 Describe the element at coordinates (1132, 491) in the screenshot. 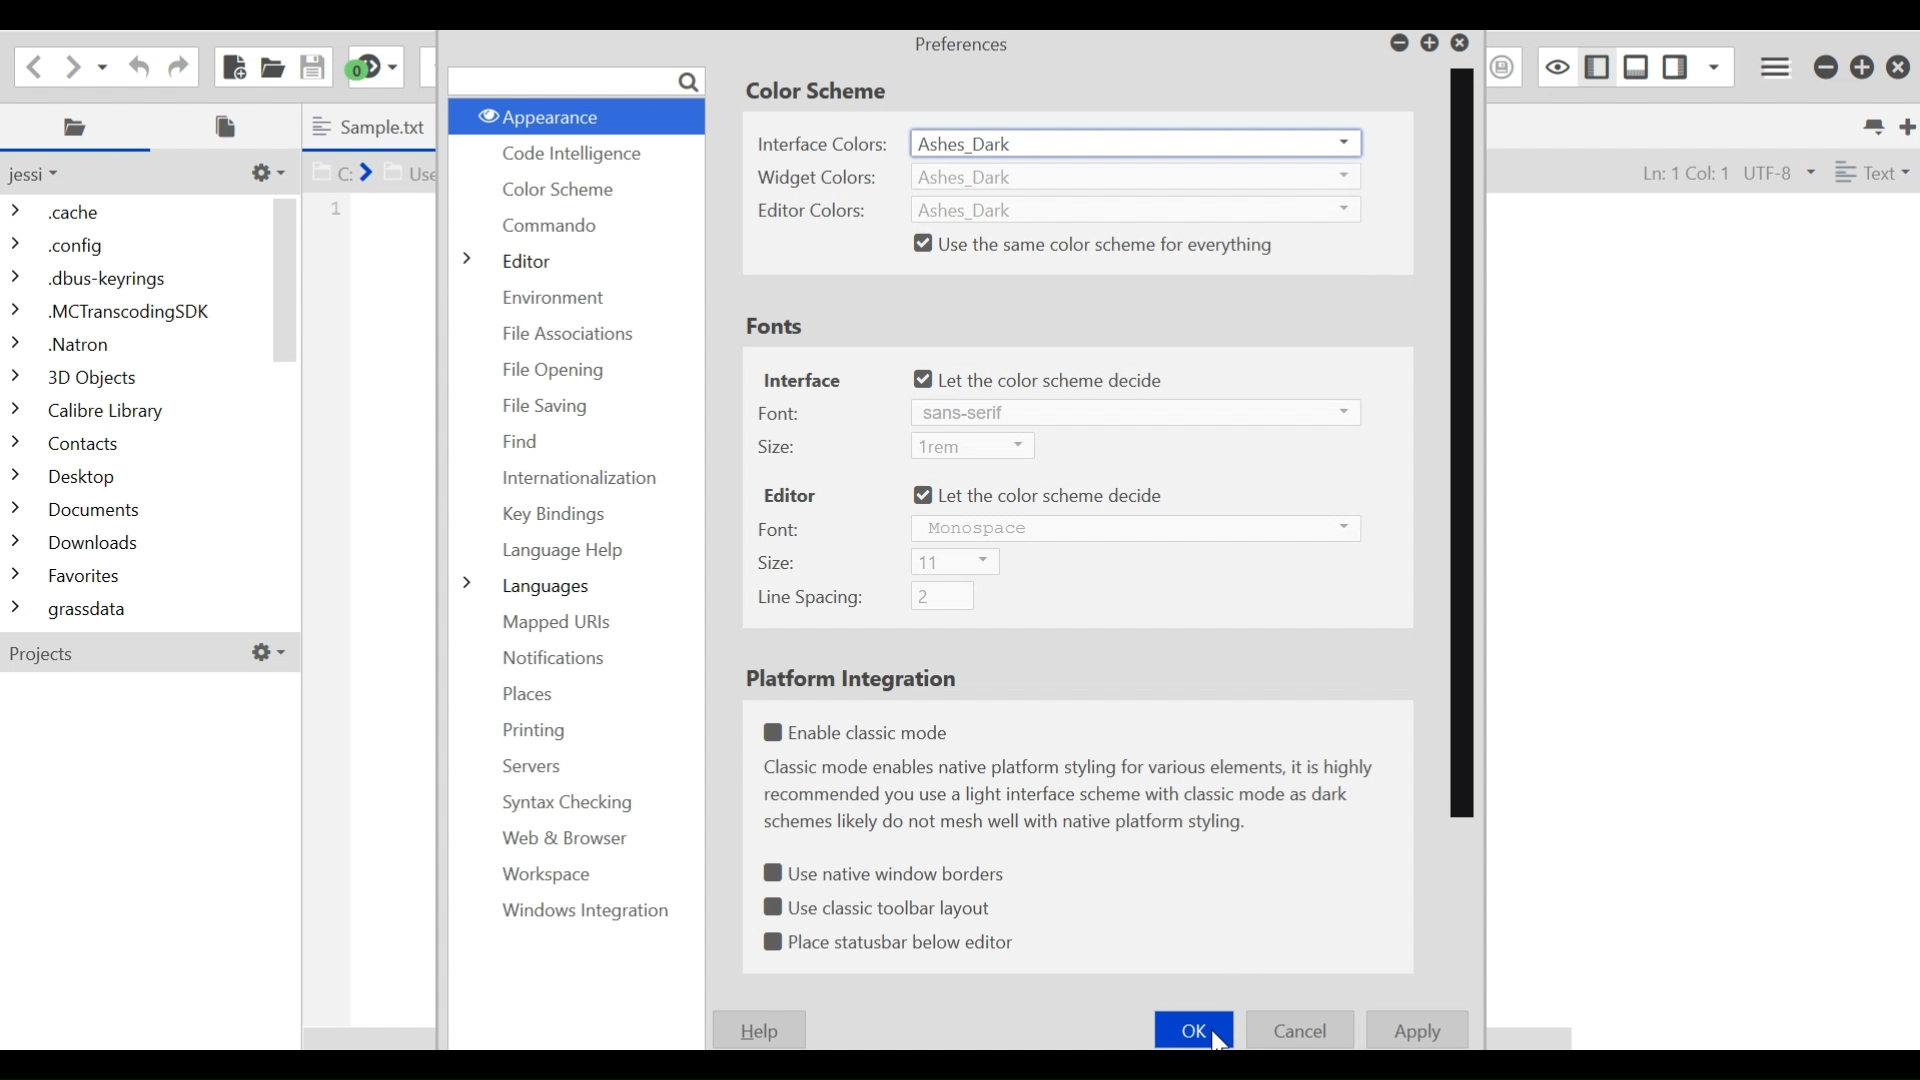

I see `cupertino` at that location.